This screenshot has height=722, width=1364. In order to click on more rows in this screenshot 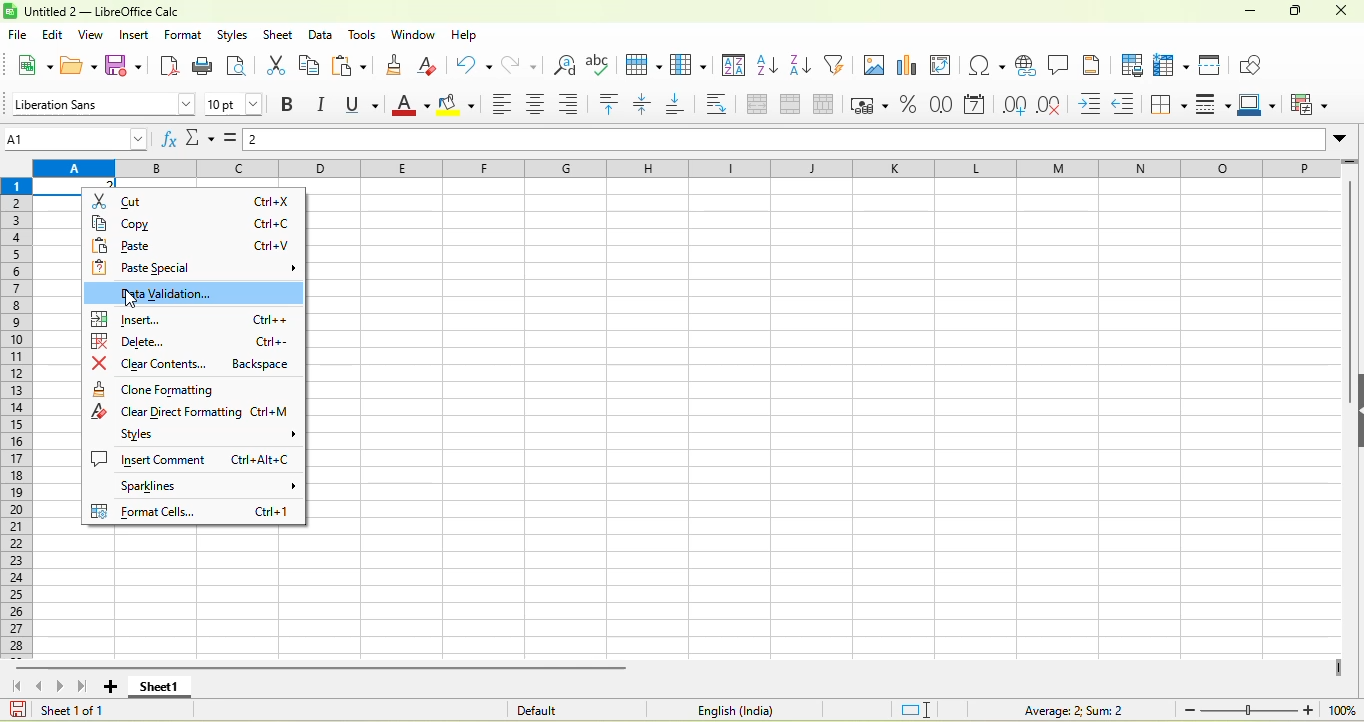, I will do `click(1351, 166)`.